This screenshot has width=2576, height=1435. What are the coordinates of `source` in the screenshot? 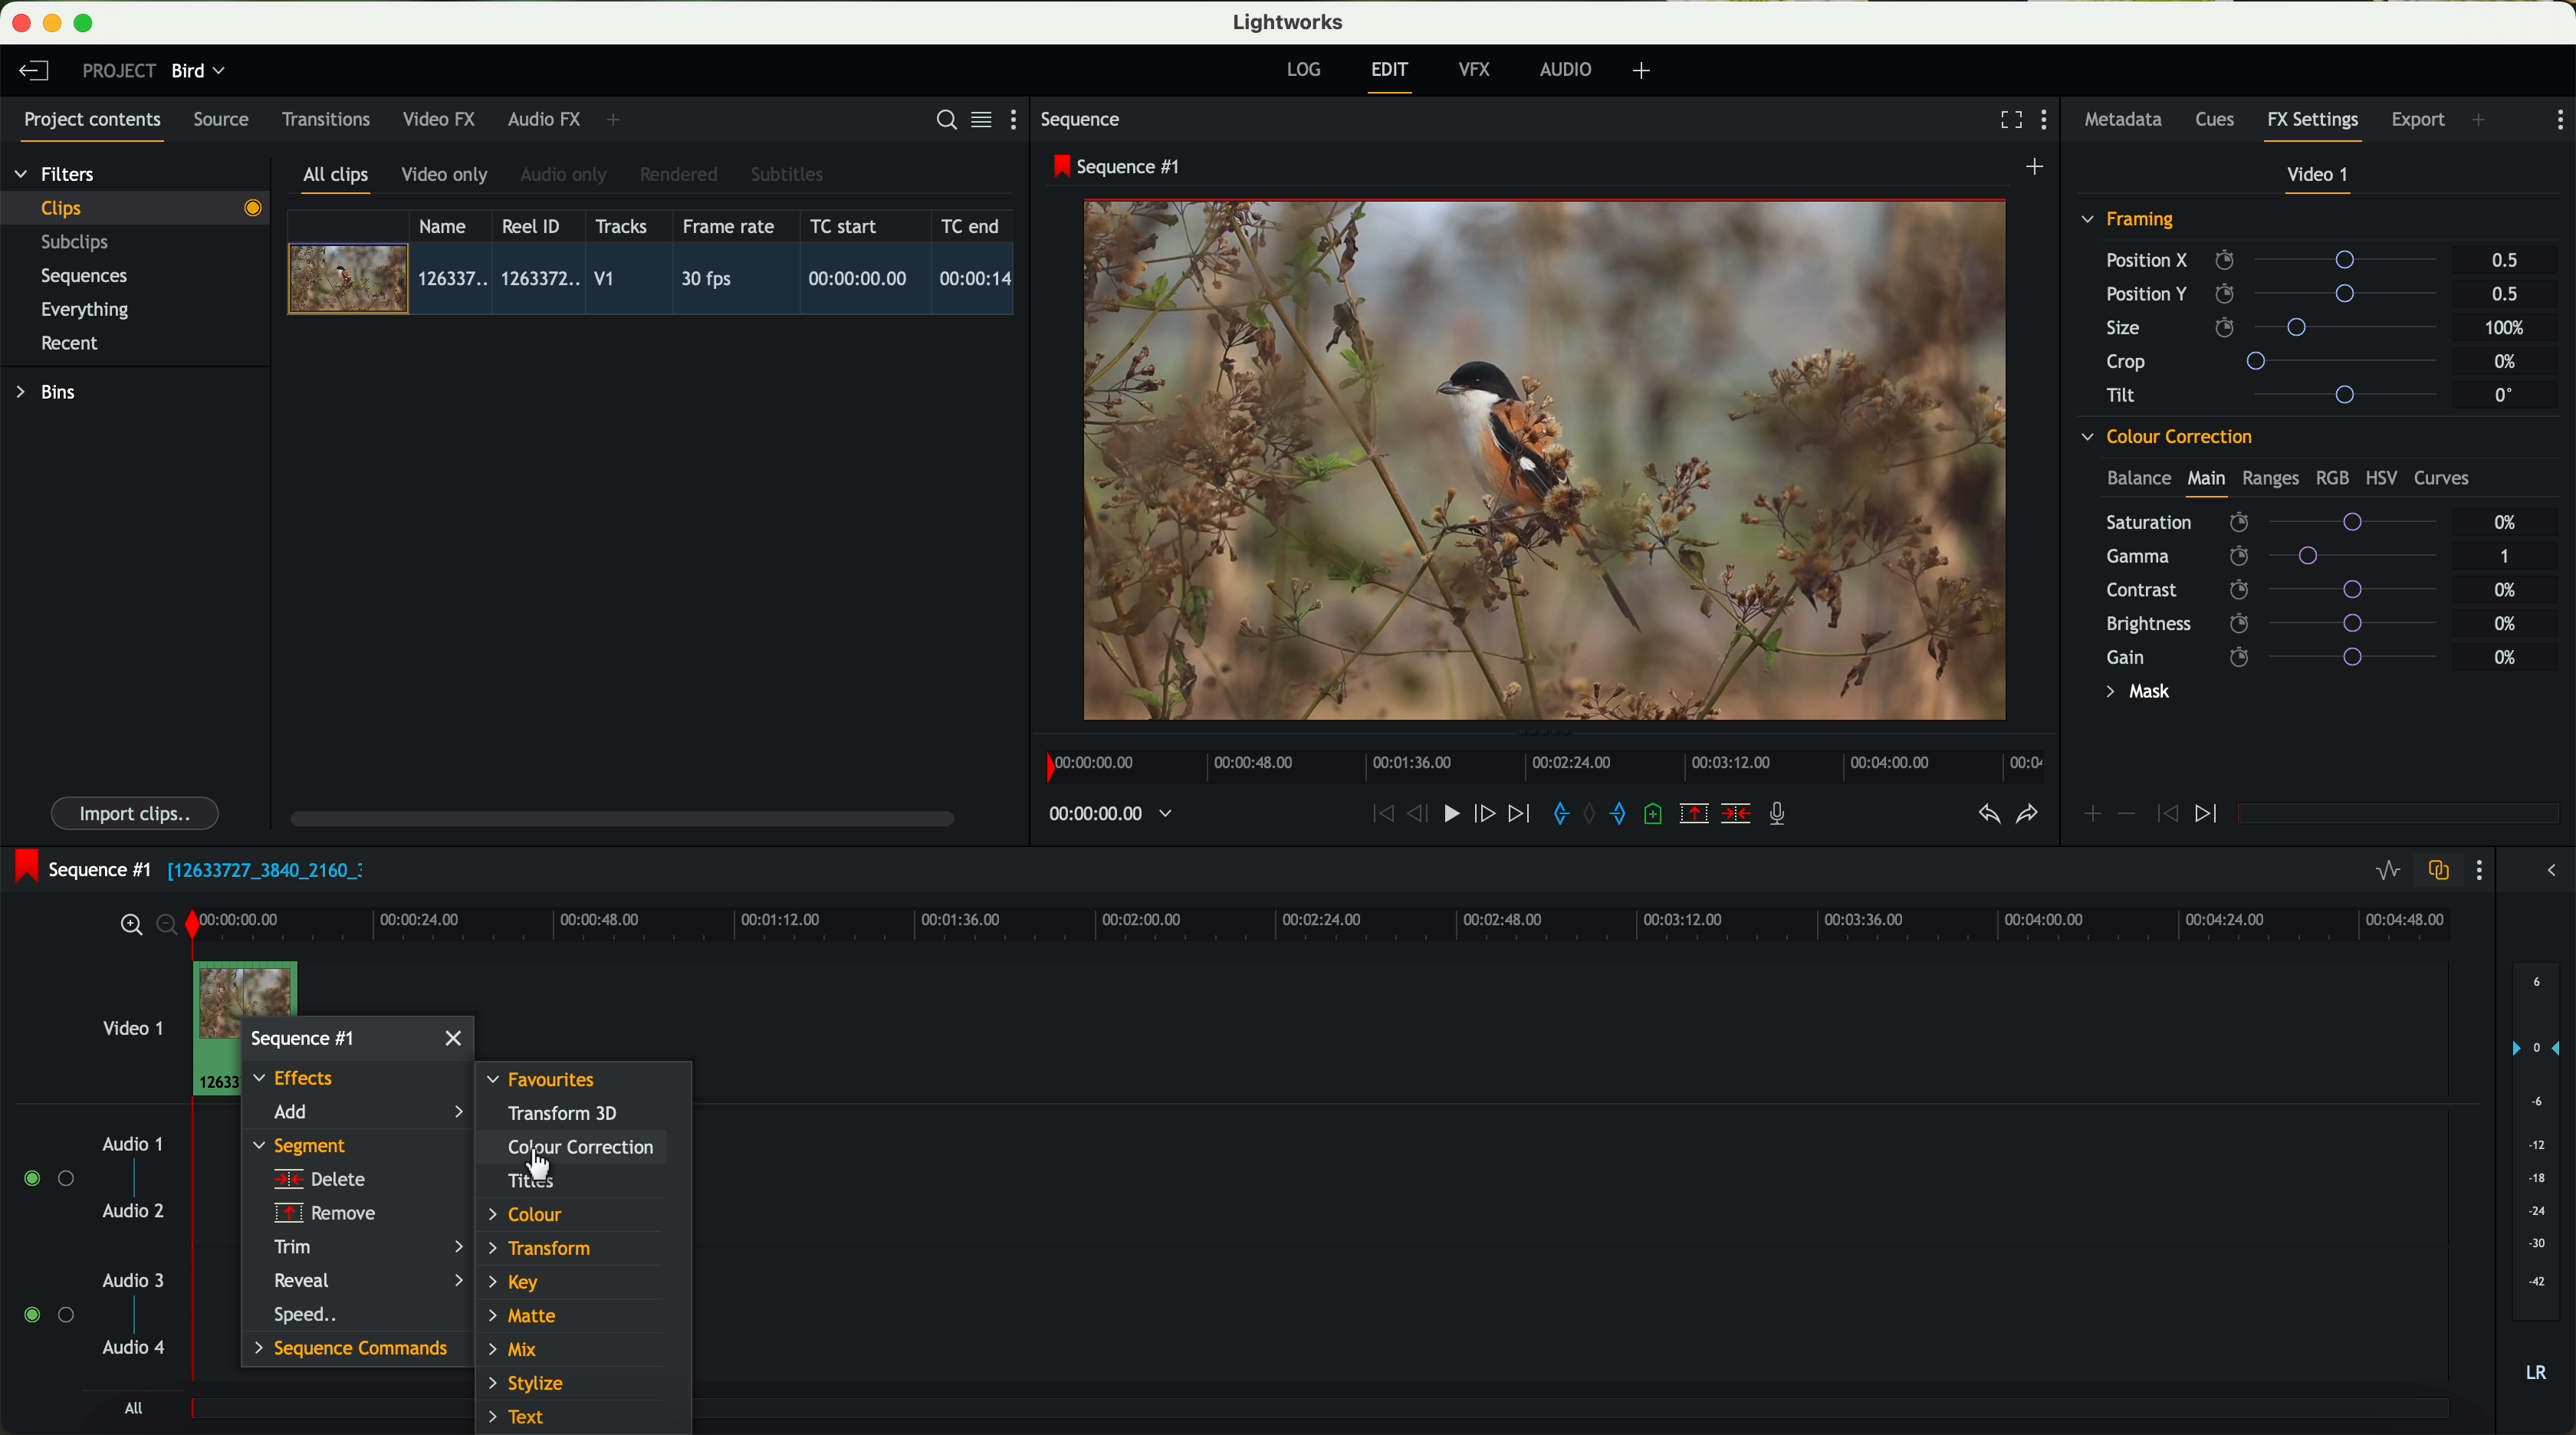 It's located at (221, 121).